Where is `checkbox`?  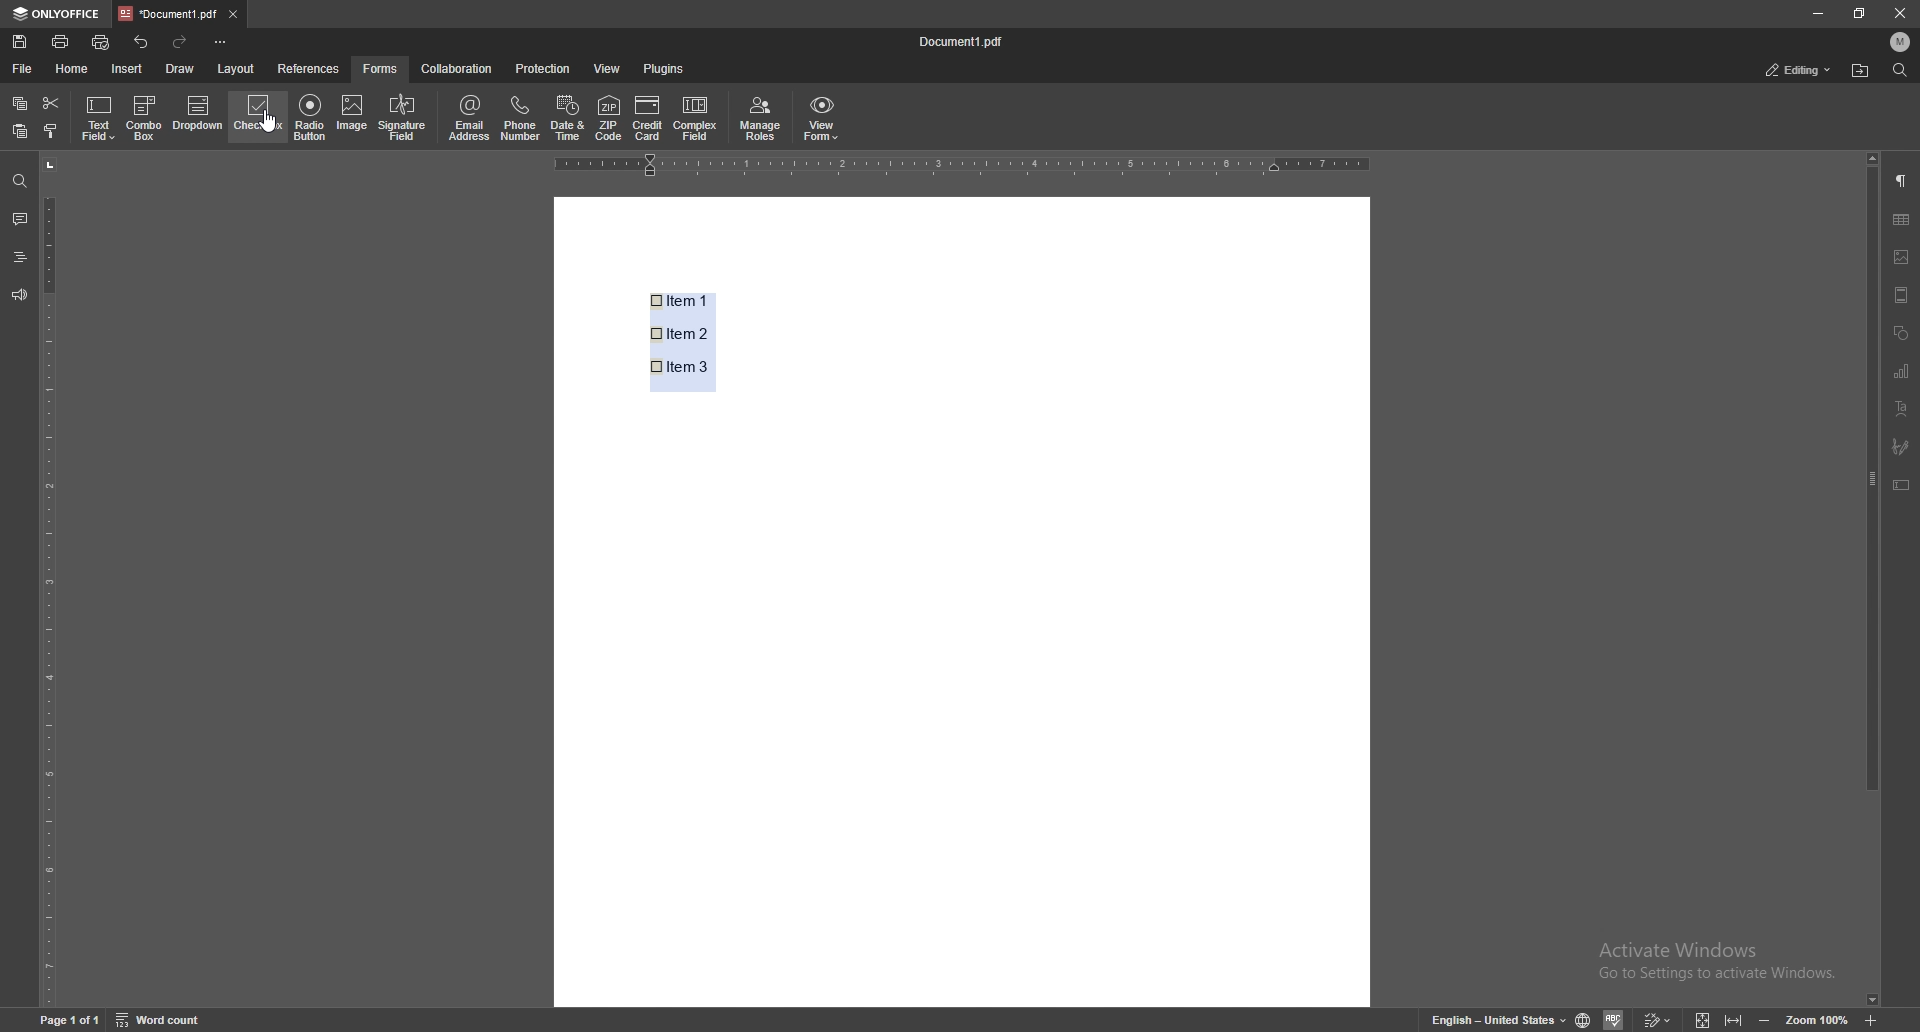
checkbox is located at coordinates (257, 120).